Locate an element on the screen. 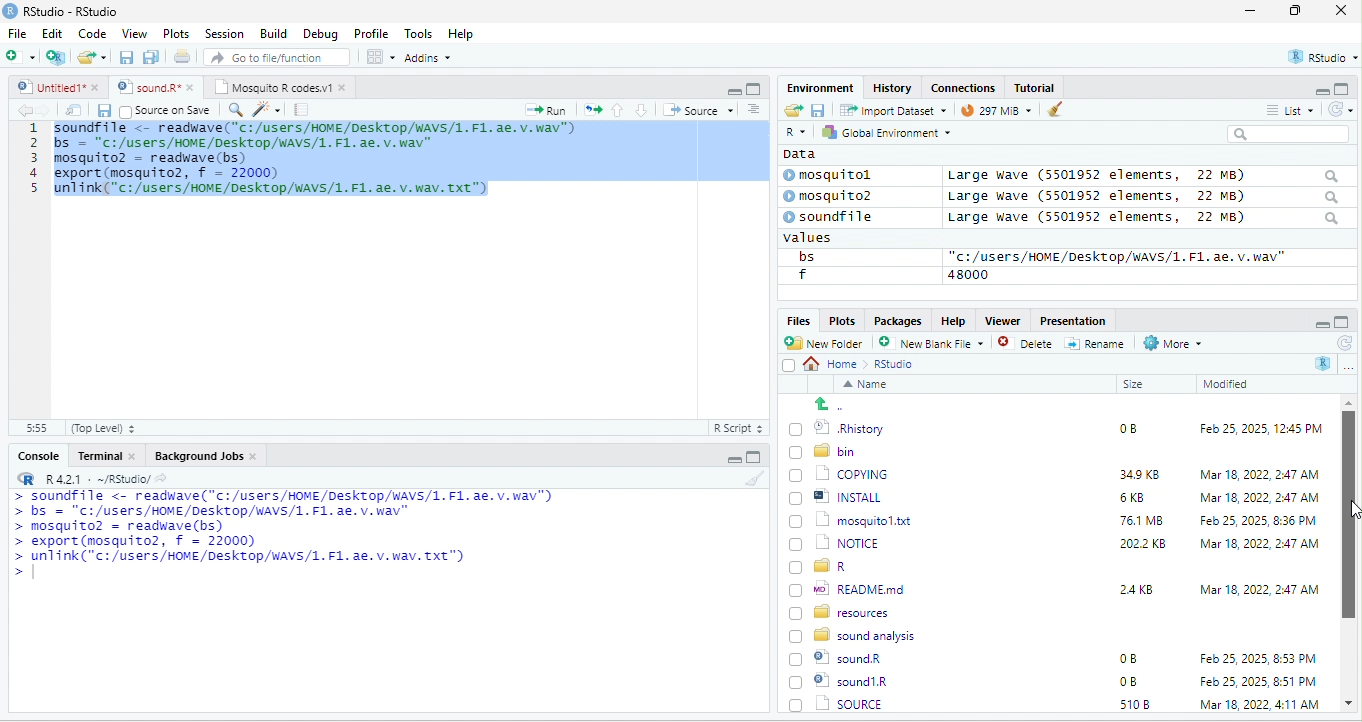 This screenshot has width=1362, height=722. Large wave (550139372 elements, JZ MB) is located at coordinates (1145, 196).